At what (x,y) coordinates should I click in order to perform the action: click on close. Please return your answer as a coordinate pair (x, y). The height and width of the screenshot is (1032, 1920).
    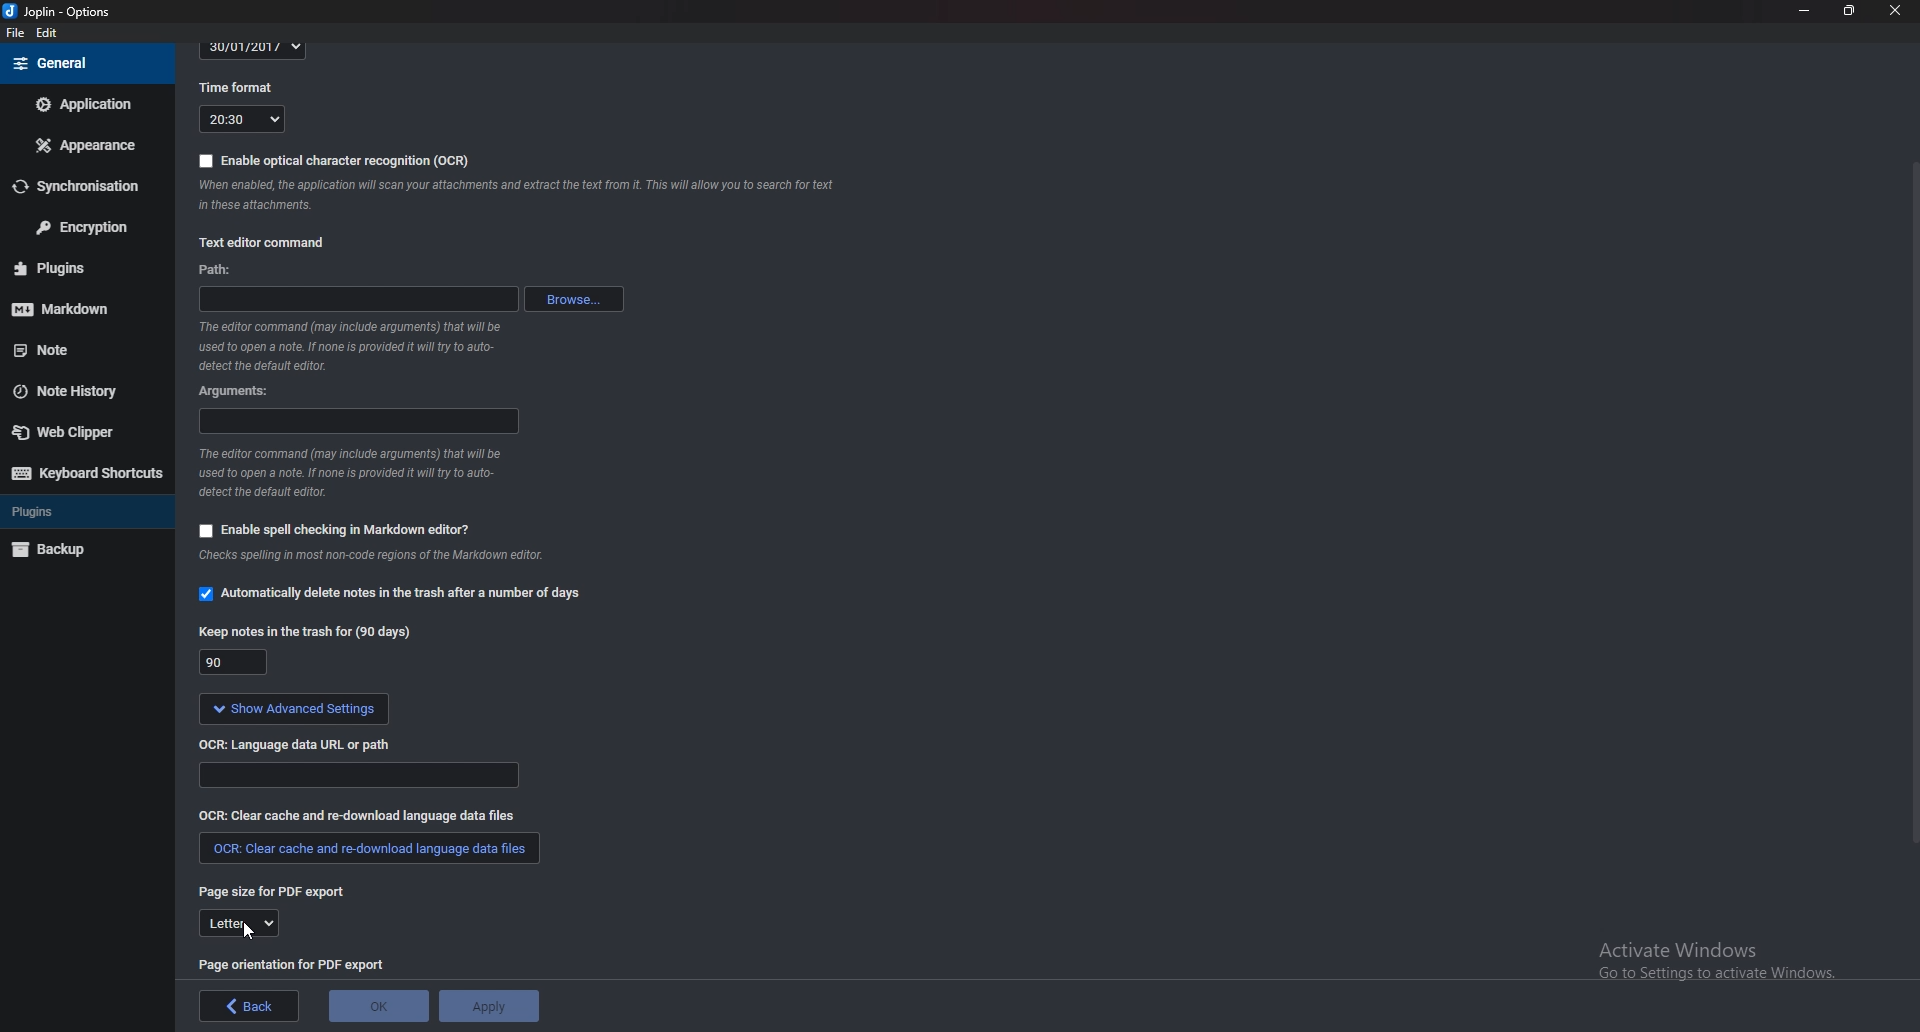
    Looking at the image, I should click on (1893, 12).